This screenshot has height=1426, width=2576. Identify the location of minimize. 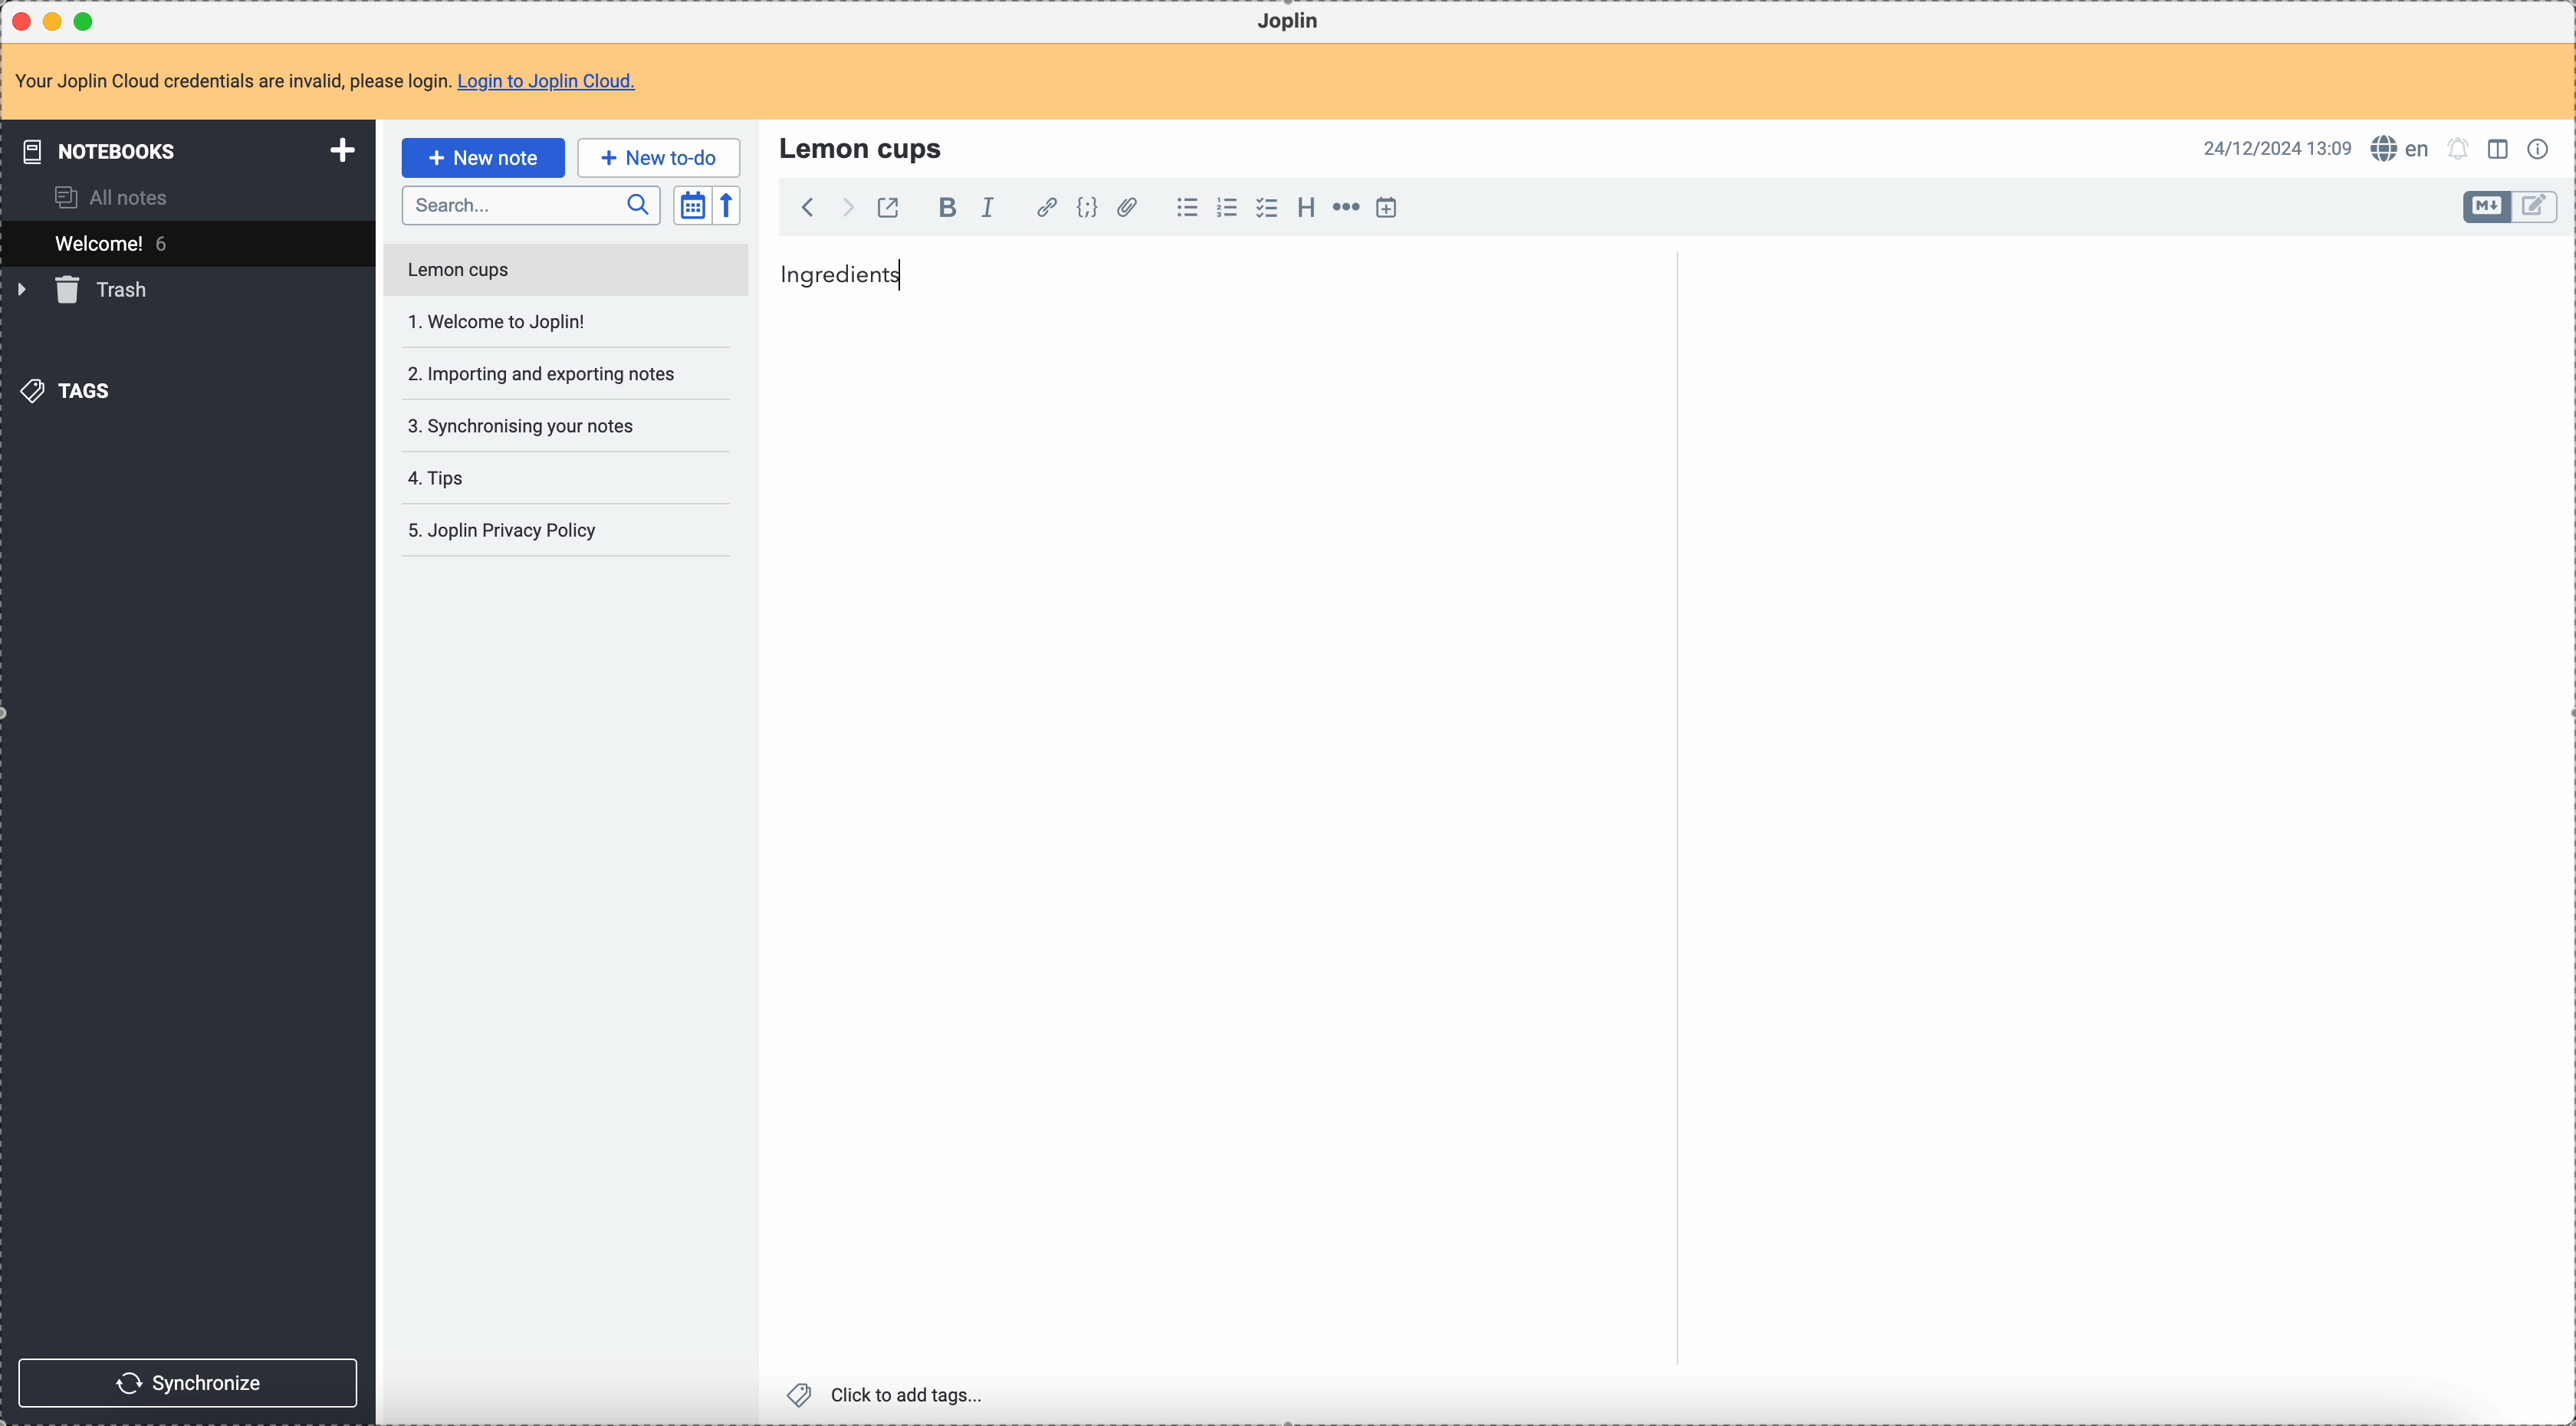
(57, 23).